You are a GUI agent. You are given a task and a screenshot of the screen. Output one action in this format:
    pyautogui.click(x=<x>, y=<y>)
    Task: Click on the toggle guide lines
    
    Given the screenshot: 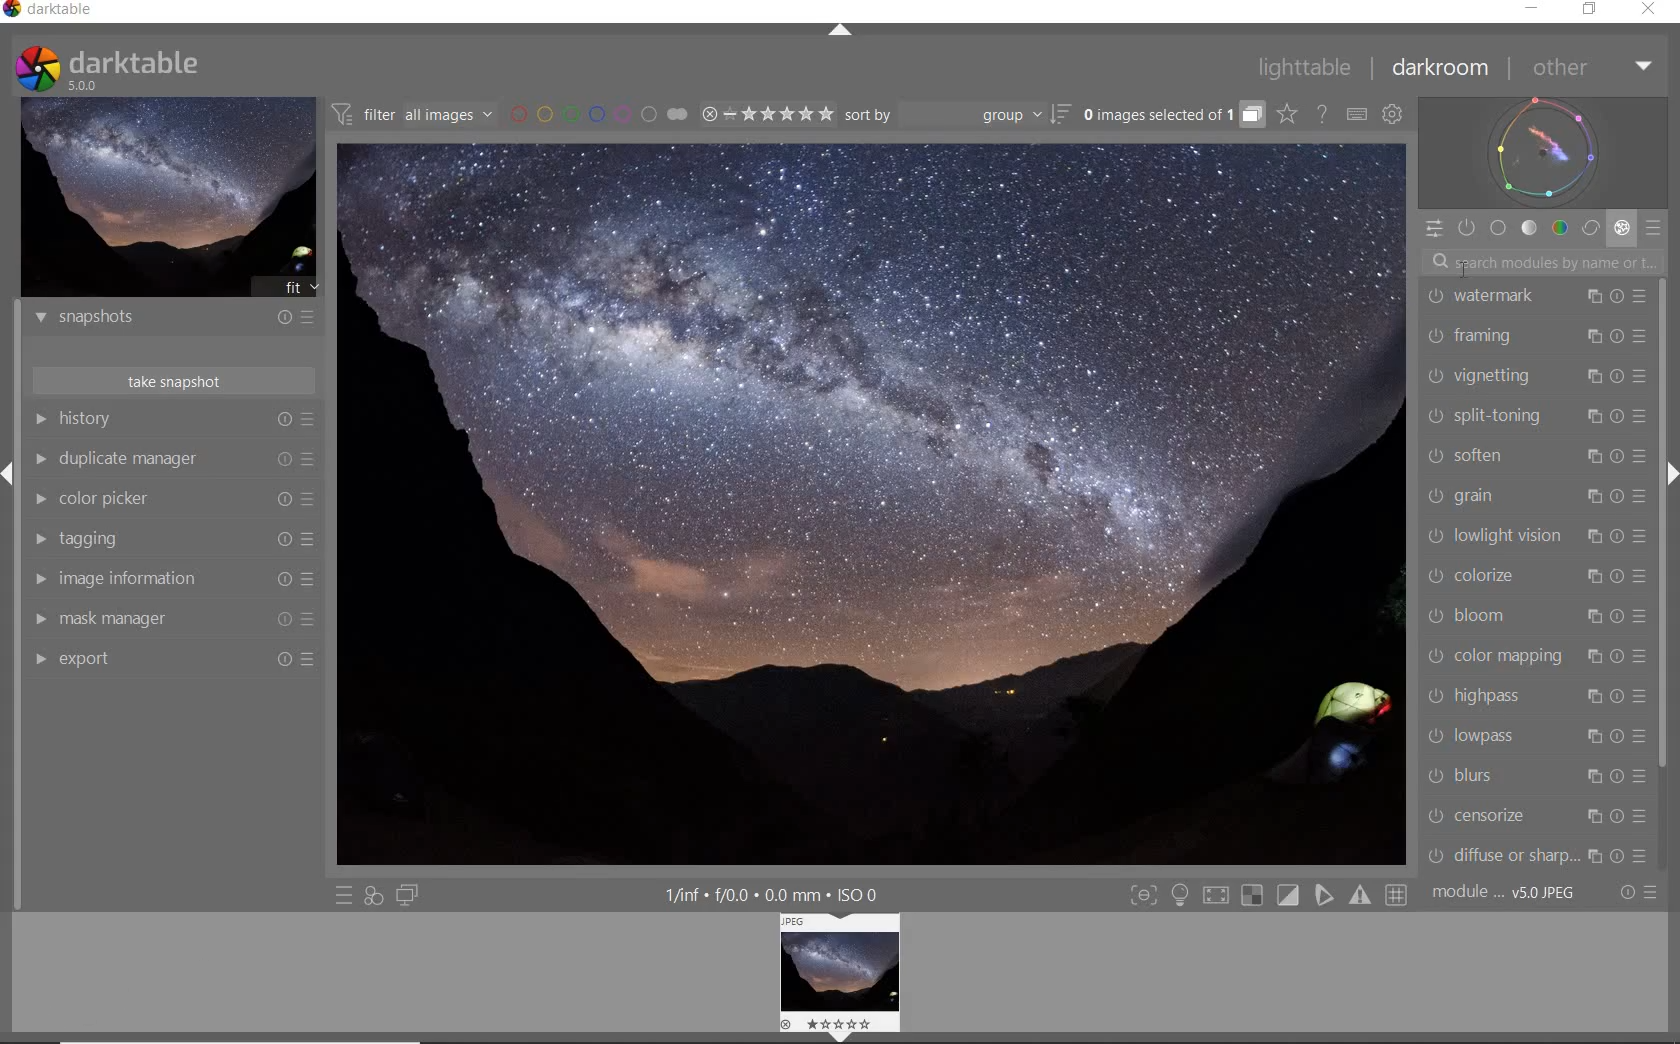 What is the action you would take?
    pyautogui.click(x=1400, y=895)
    